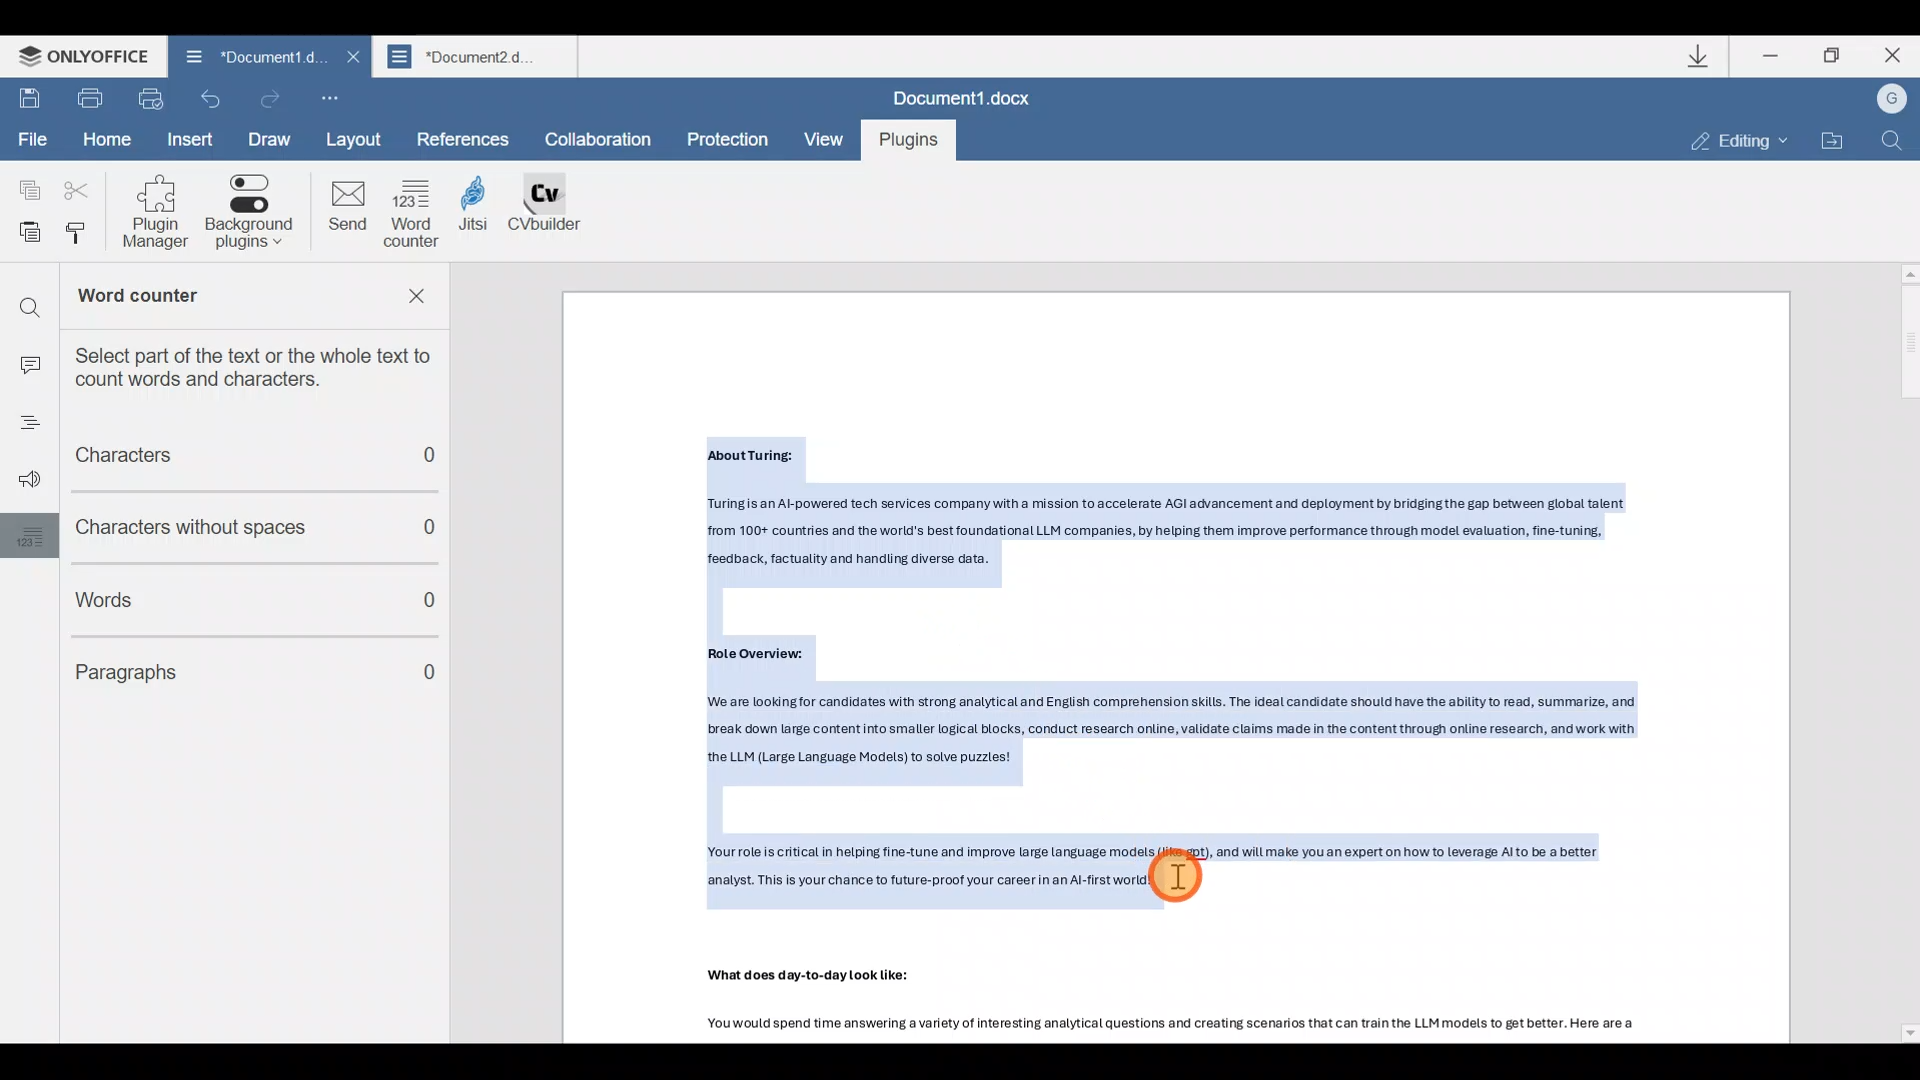  What do you see at coordinates (1211, 1005) in the screenshot?
I see `What does day-to-day Look like:
Youwould spend time answering a variety of interesting analytical questions and creating scenarios that can train the LLM models to get better. Here are a` at bounding box center [1211, 1005].